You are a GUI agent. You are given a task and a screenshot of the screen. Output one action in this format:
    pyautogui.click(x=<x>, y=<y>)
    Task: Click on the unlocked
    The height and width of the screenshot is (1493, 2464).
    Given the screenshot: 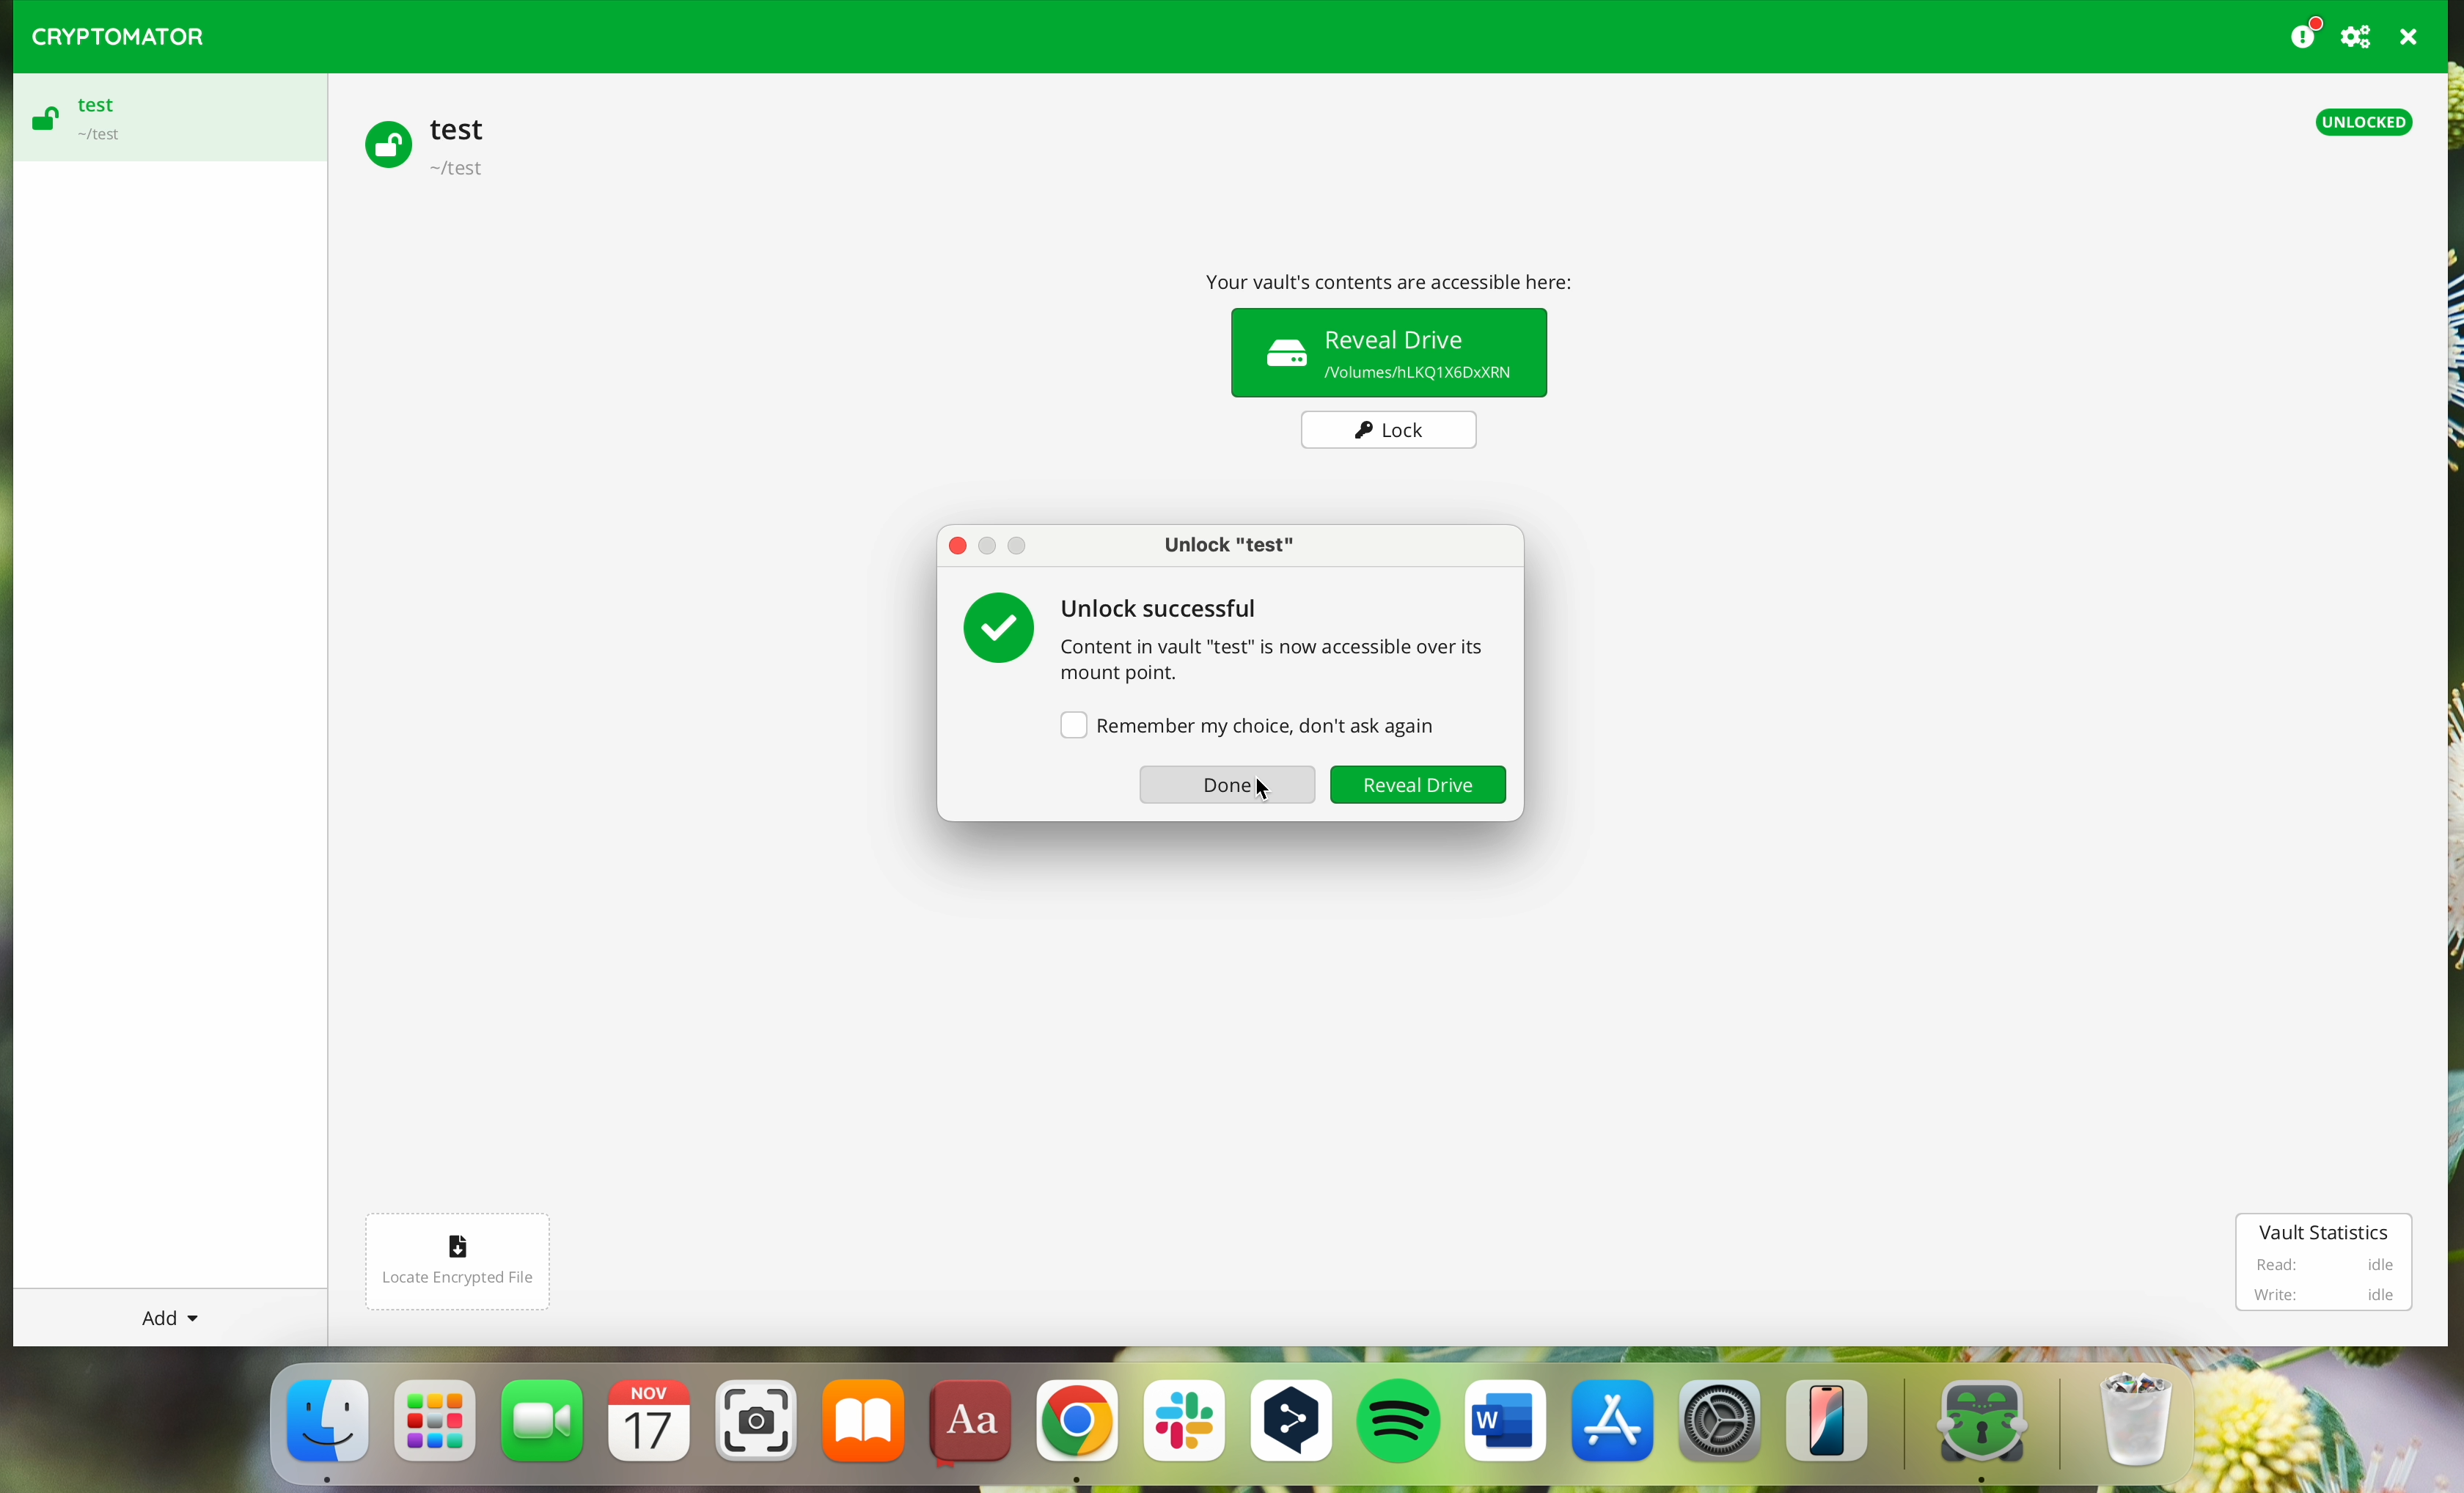 What is the action you would take?
    pyautogui.click(x=2364, y=123)
    